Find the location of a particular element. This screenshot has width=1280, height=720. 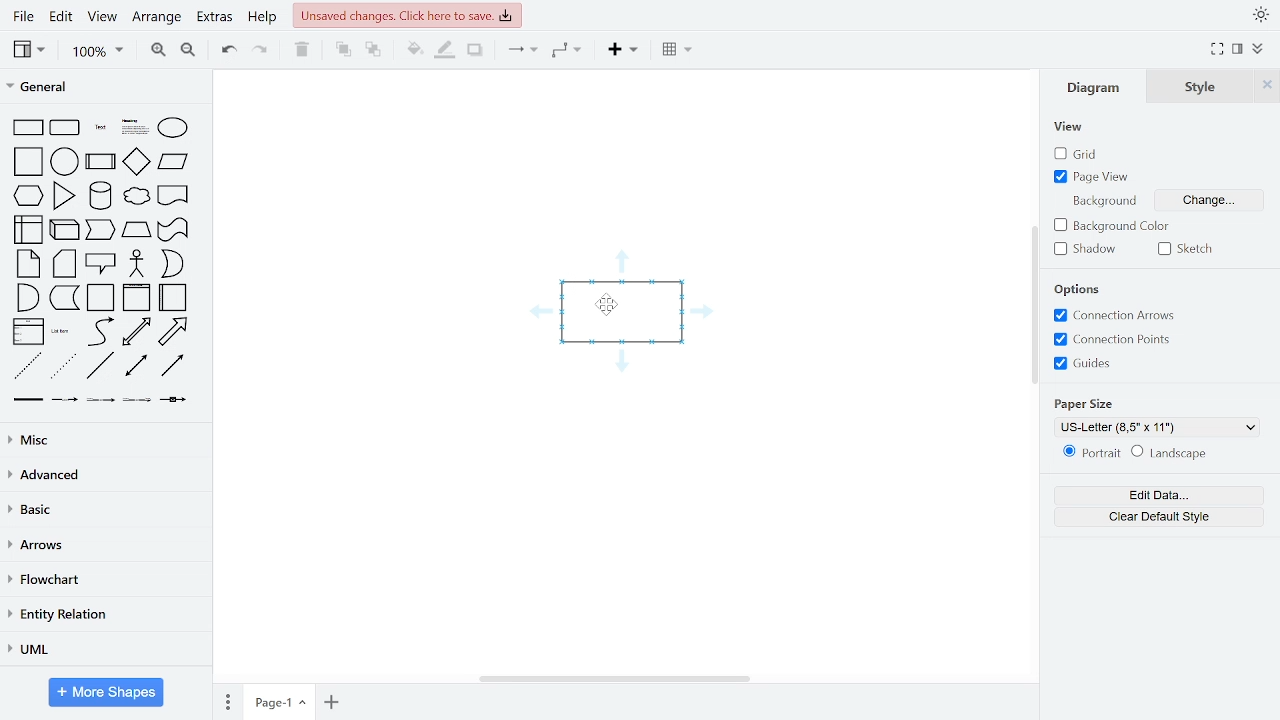

US-Letter (8,5" x 11") is located at coordinates (1154, 428).